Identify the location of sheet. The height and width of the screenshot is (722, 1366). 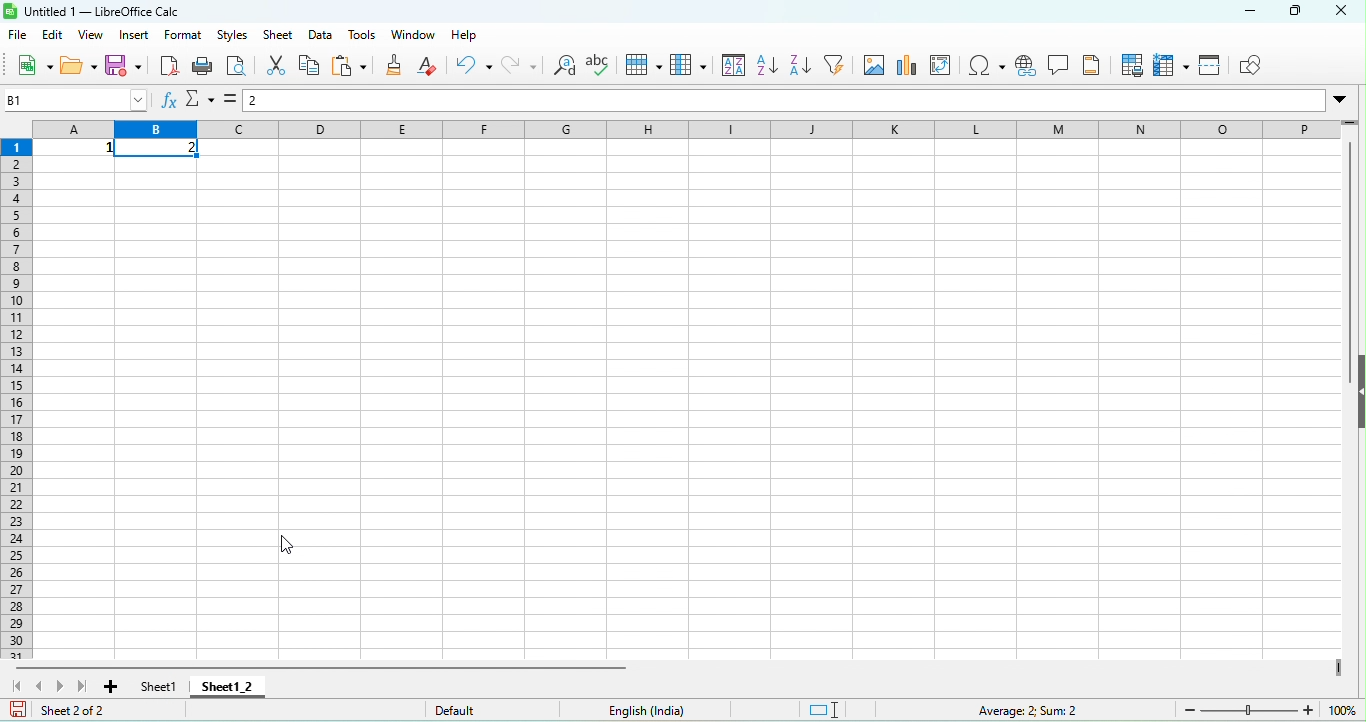
(276, 36).